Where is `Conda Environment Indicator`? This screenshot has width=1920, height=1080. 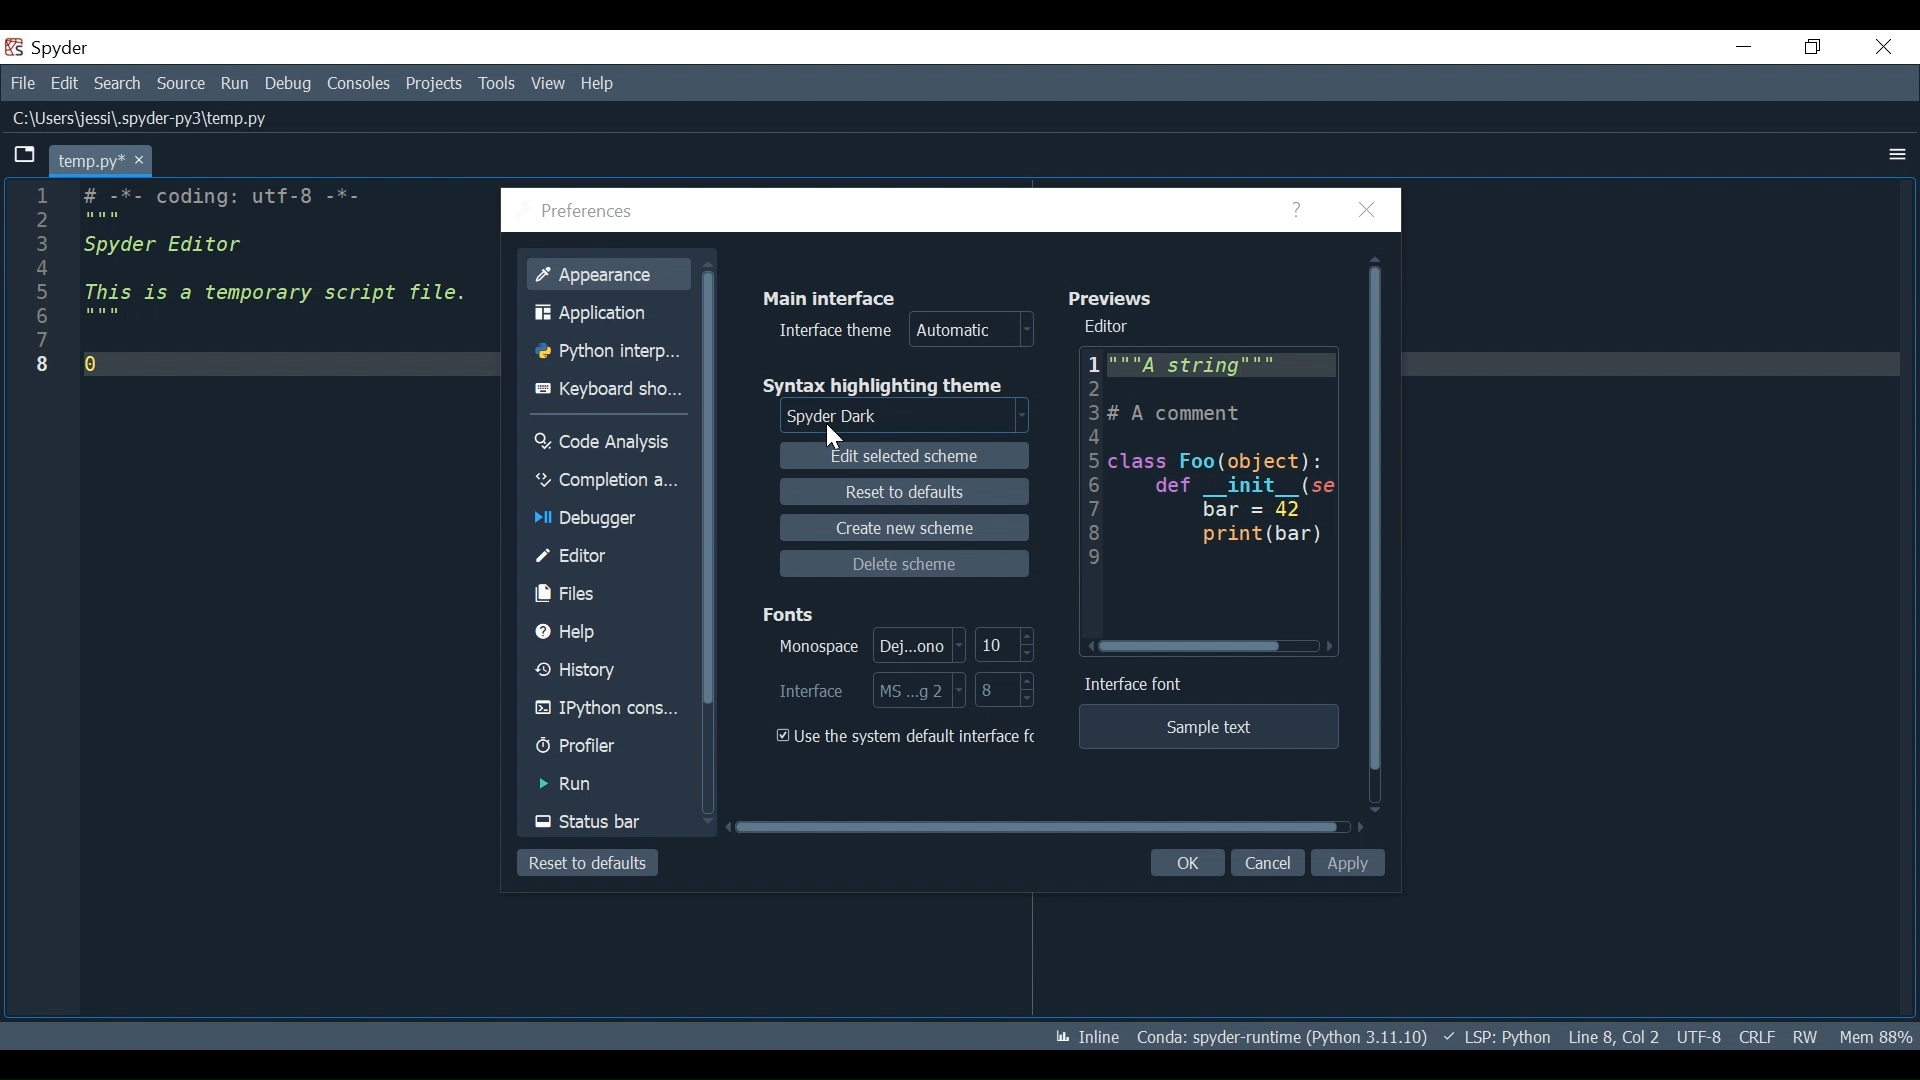 Conda Environment Indicator is located at coordinates (1282, 1034).